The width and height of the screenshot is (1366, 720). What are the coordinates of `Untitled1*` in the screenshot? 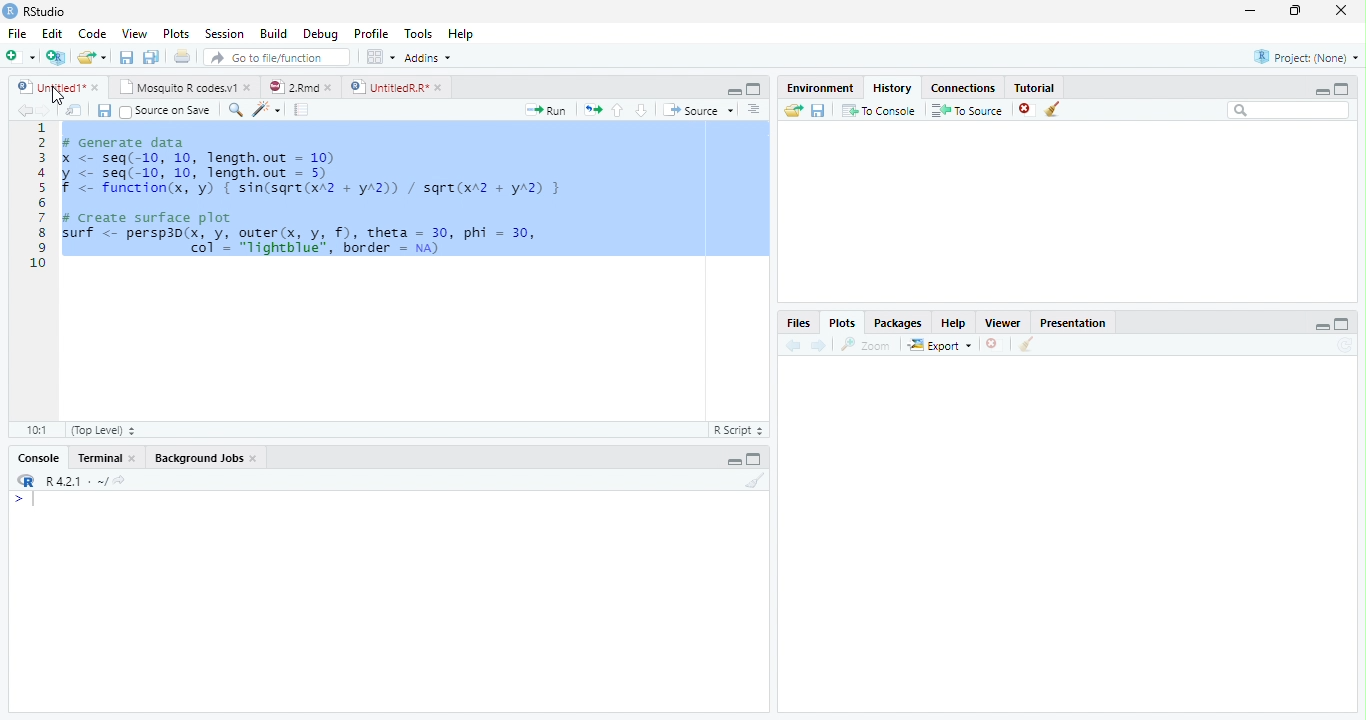 It's located at (48, 86).